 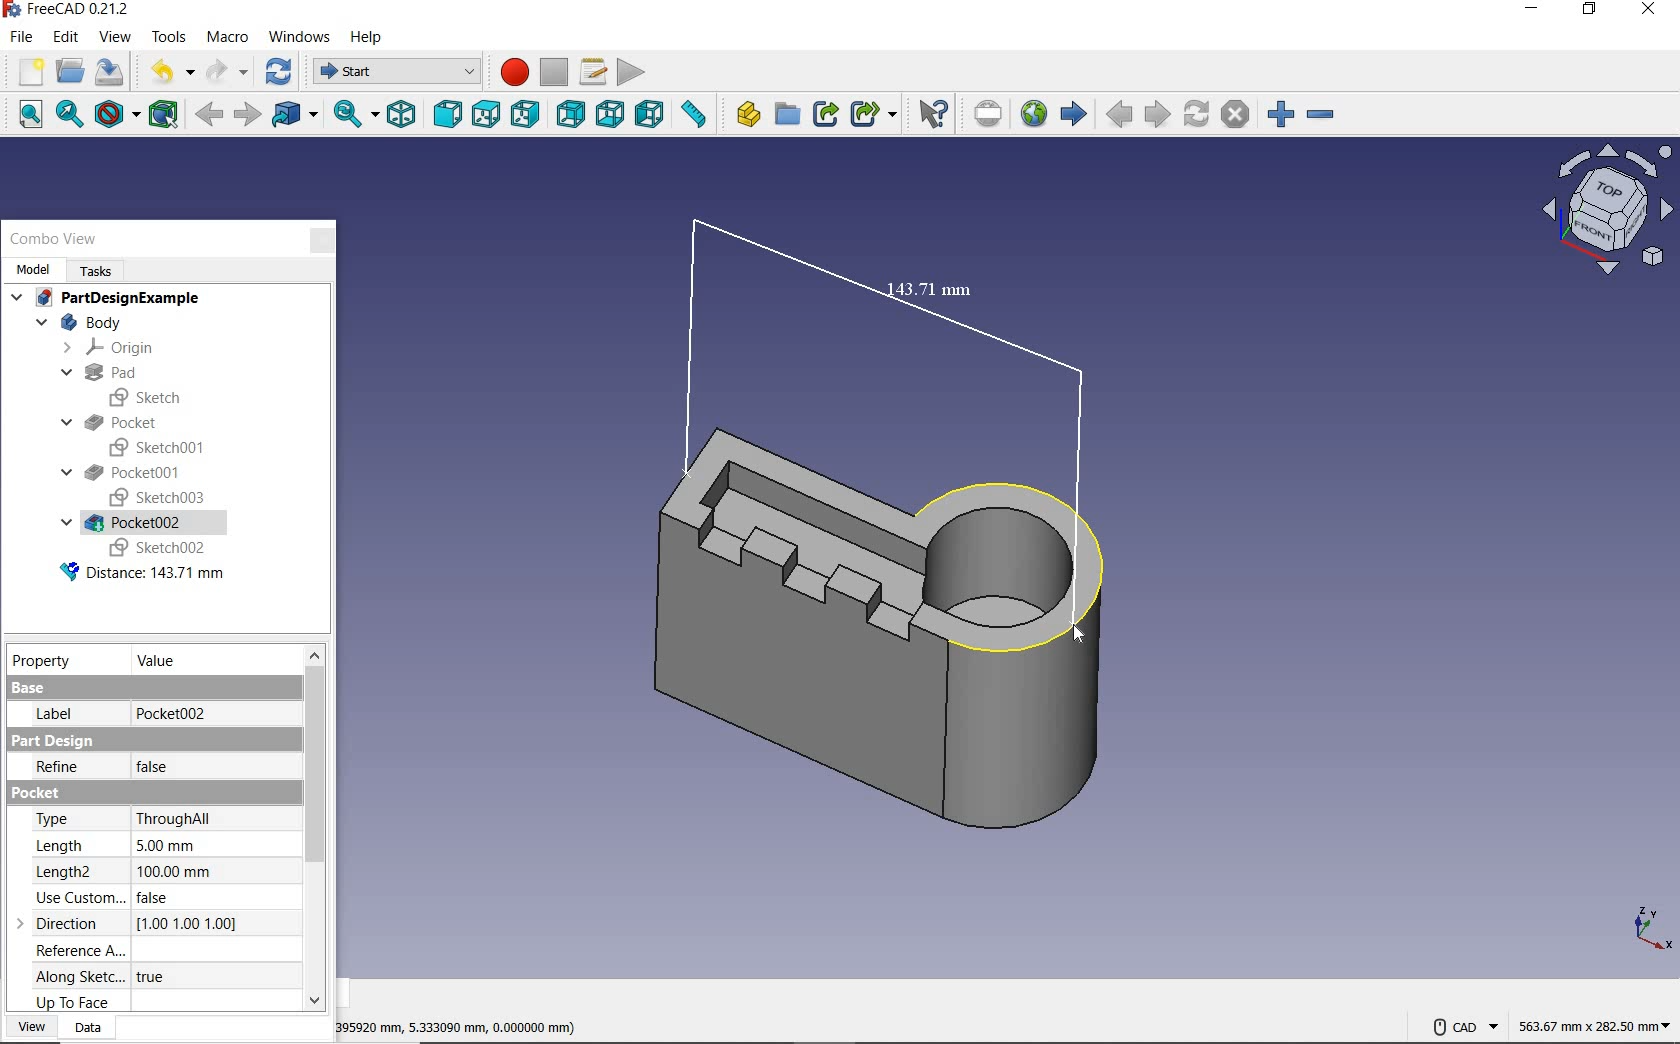 I want to click on back, so click(x=210, y=116).